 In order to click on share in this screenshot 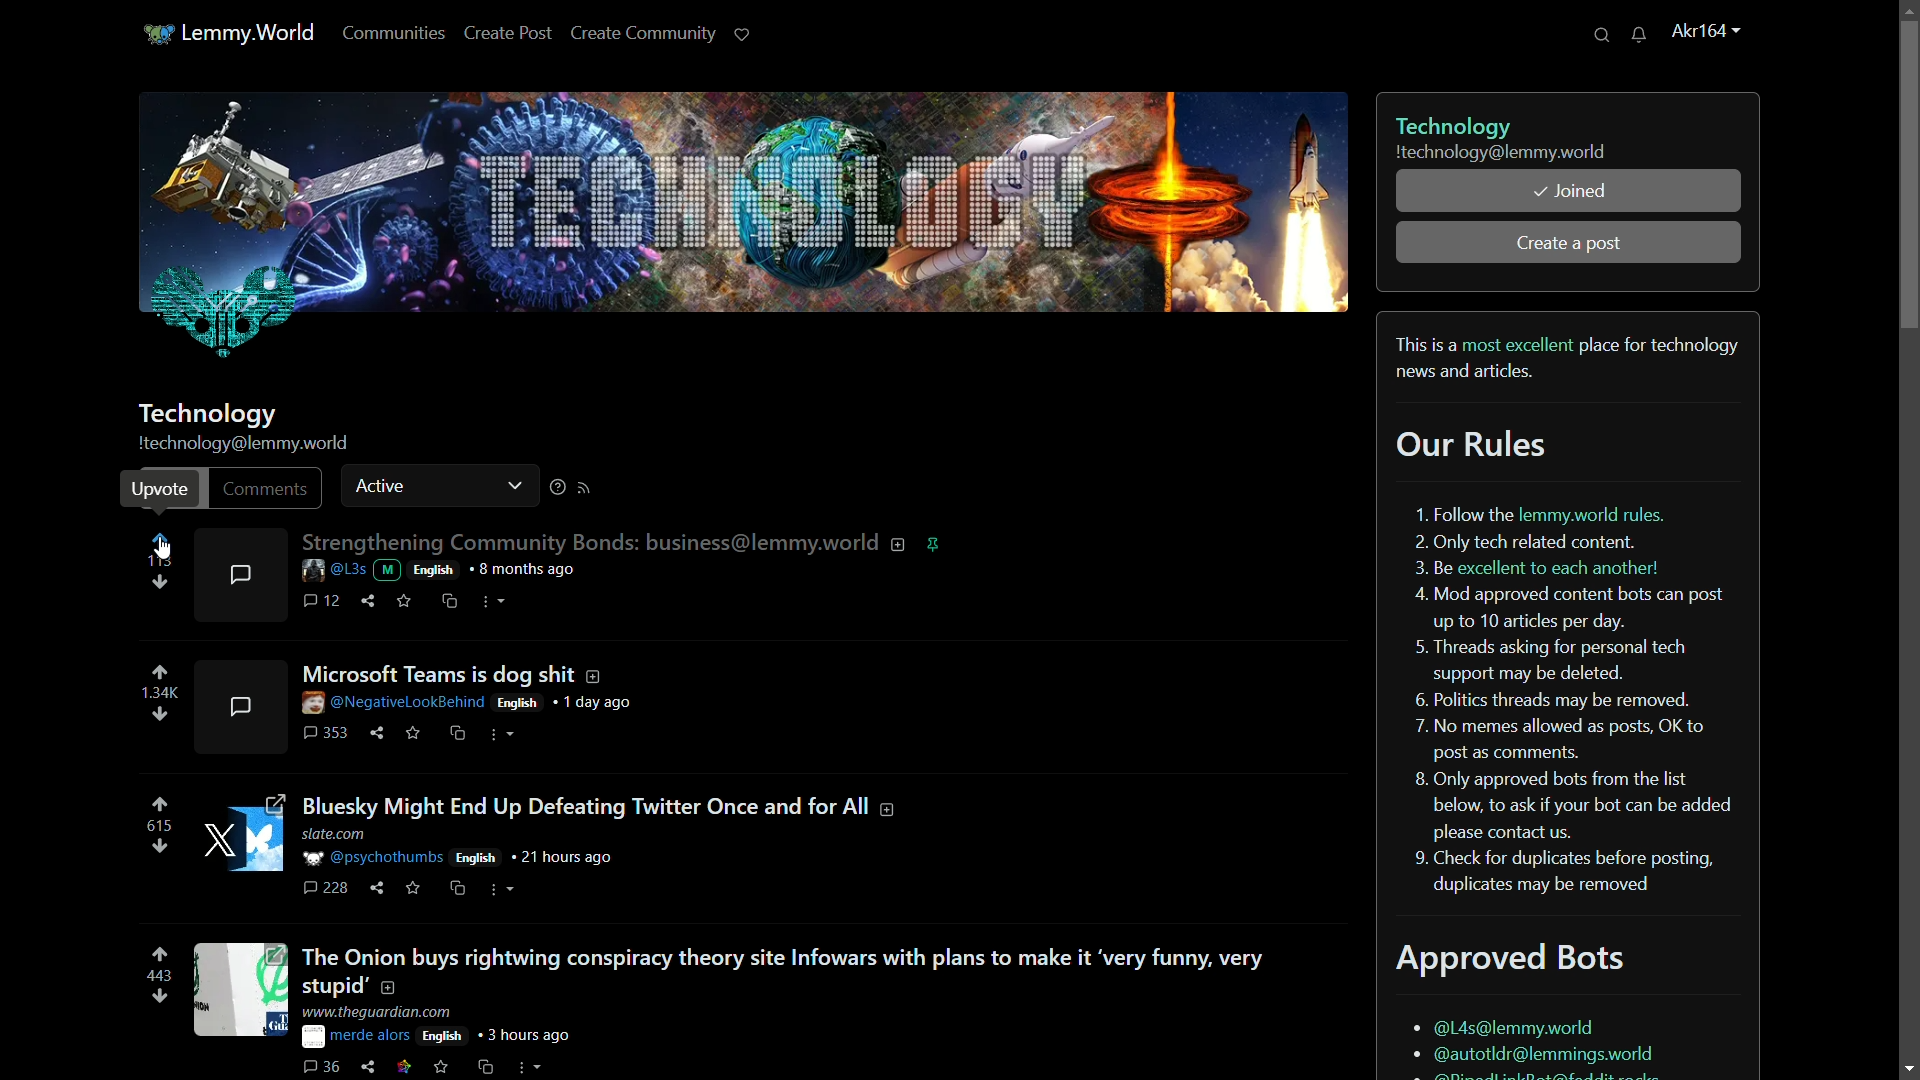, I will do `click(375, 1063)`.